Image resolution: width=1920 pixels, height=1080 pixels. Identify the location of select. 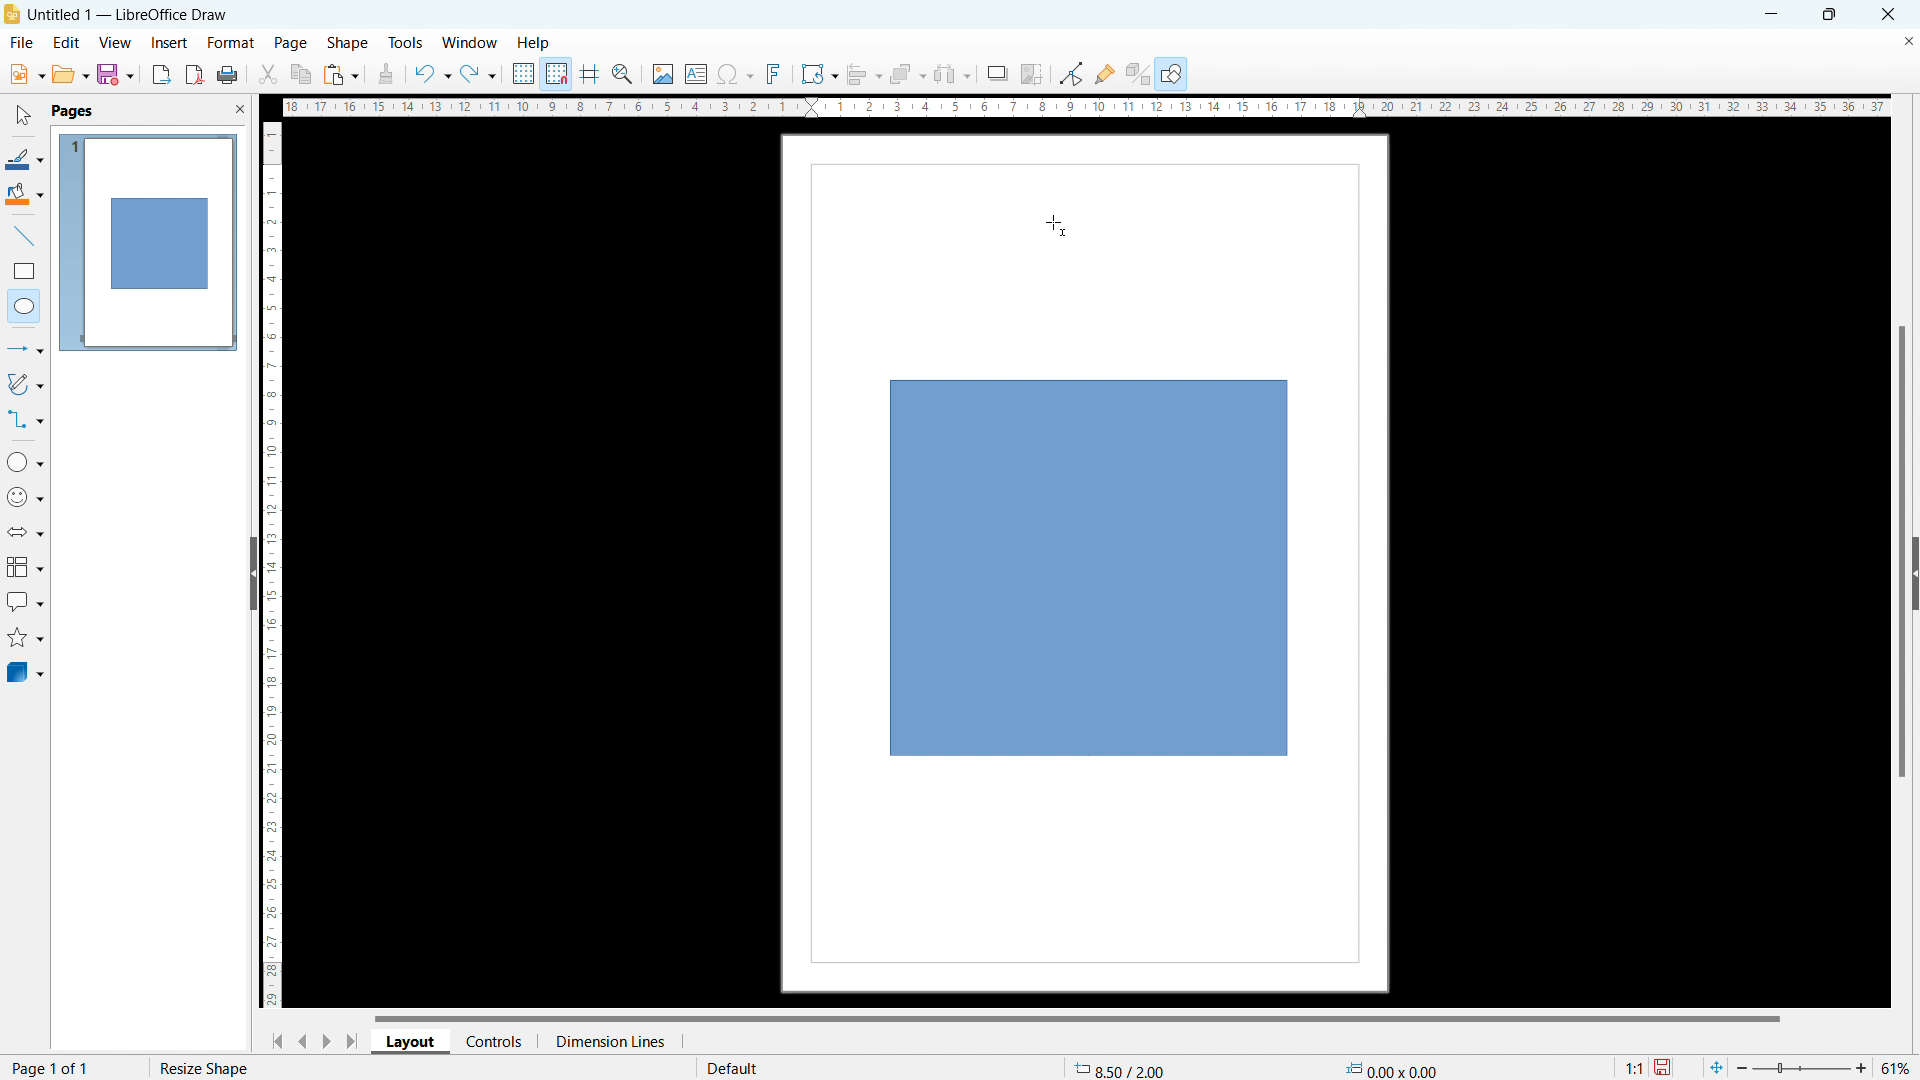
(21, 116).